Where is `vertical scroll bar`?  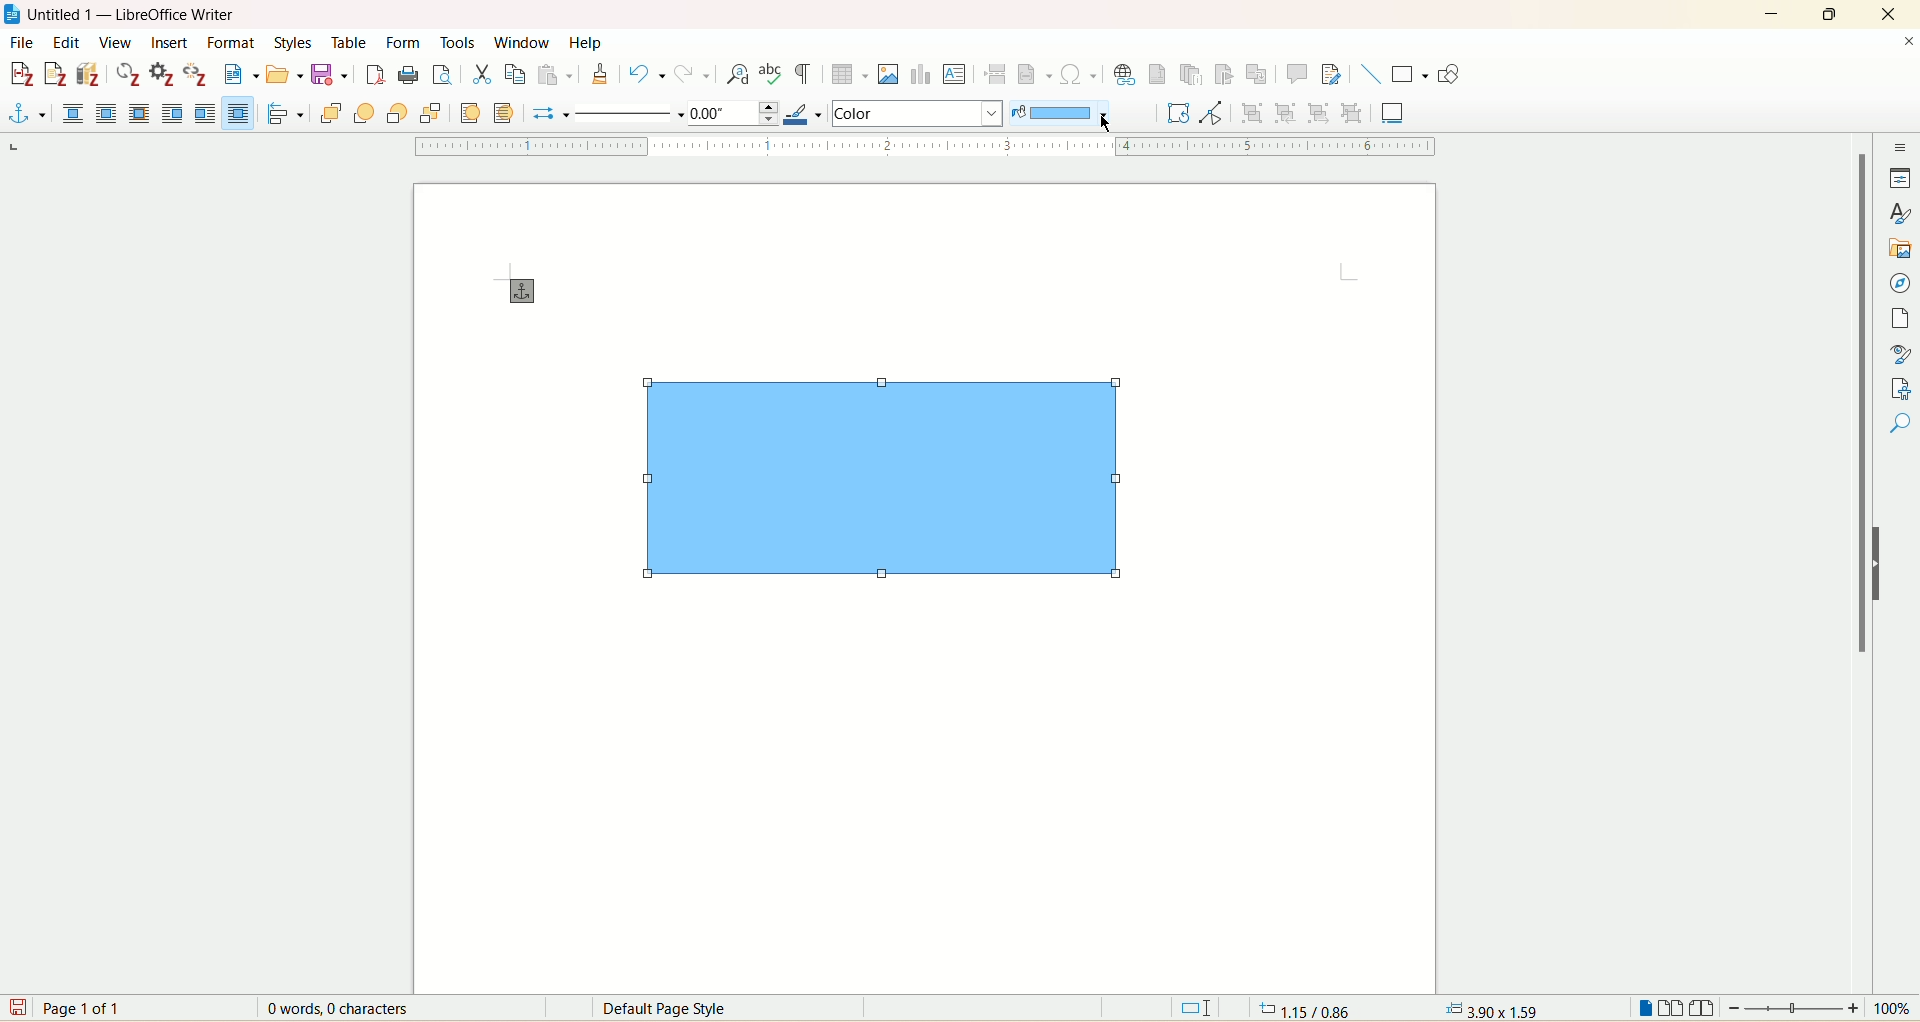 vertical scroll bar is located at coordinates (1861, 564).